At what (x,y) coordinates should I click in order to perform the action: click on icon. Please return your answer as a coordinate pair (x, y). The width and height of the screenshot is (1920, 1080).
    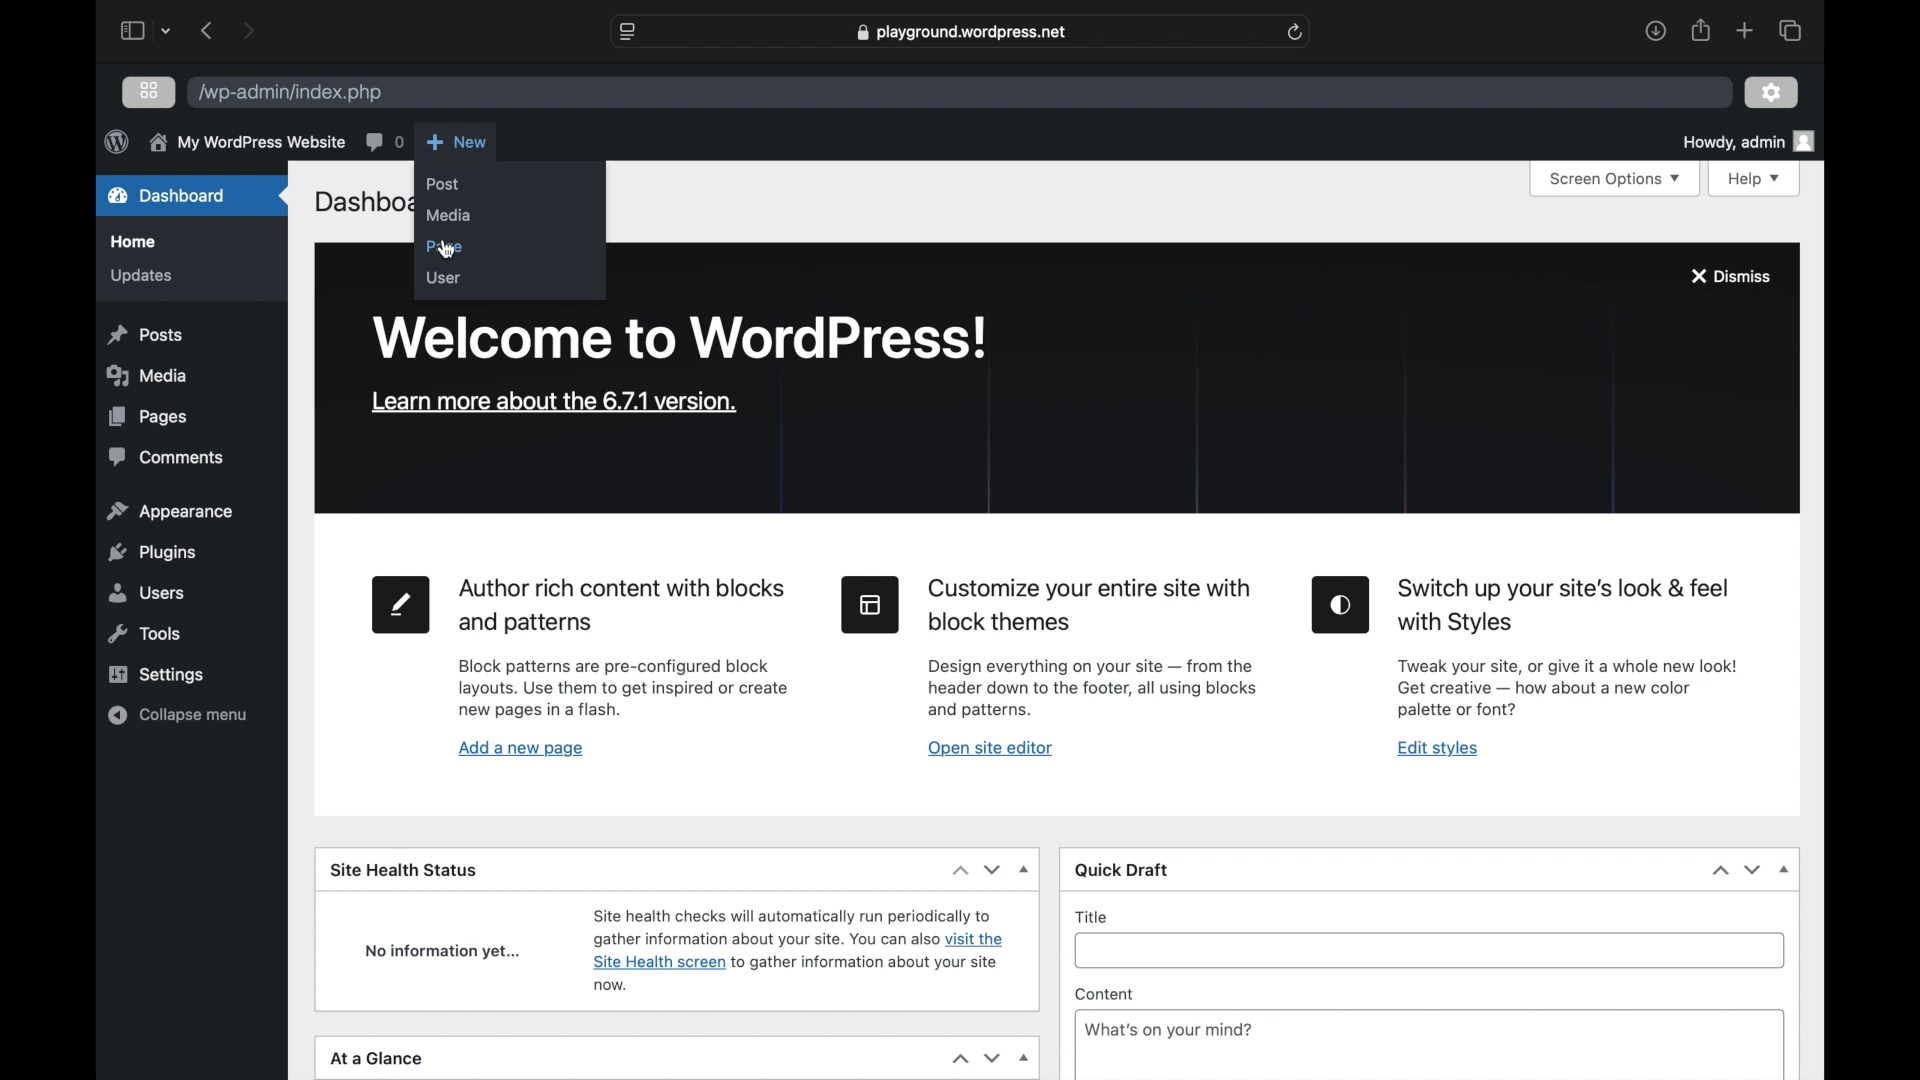
    Looking at the image, I should click on (1342, 605).